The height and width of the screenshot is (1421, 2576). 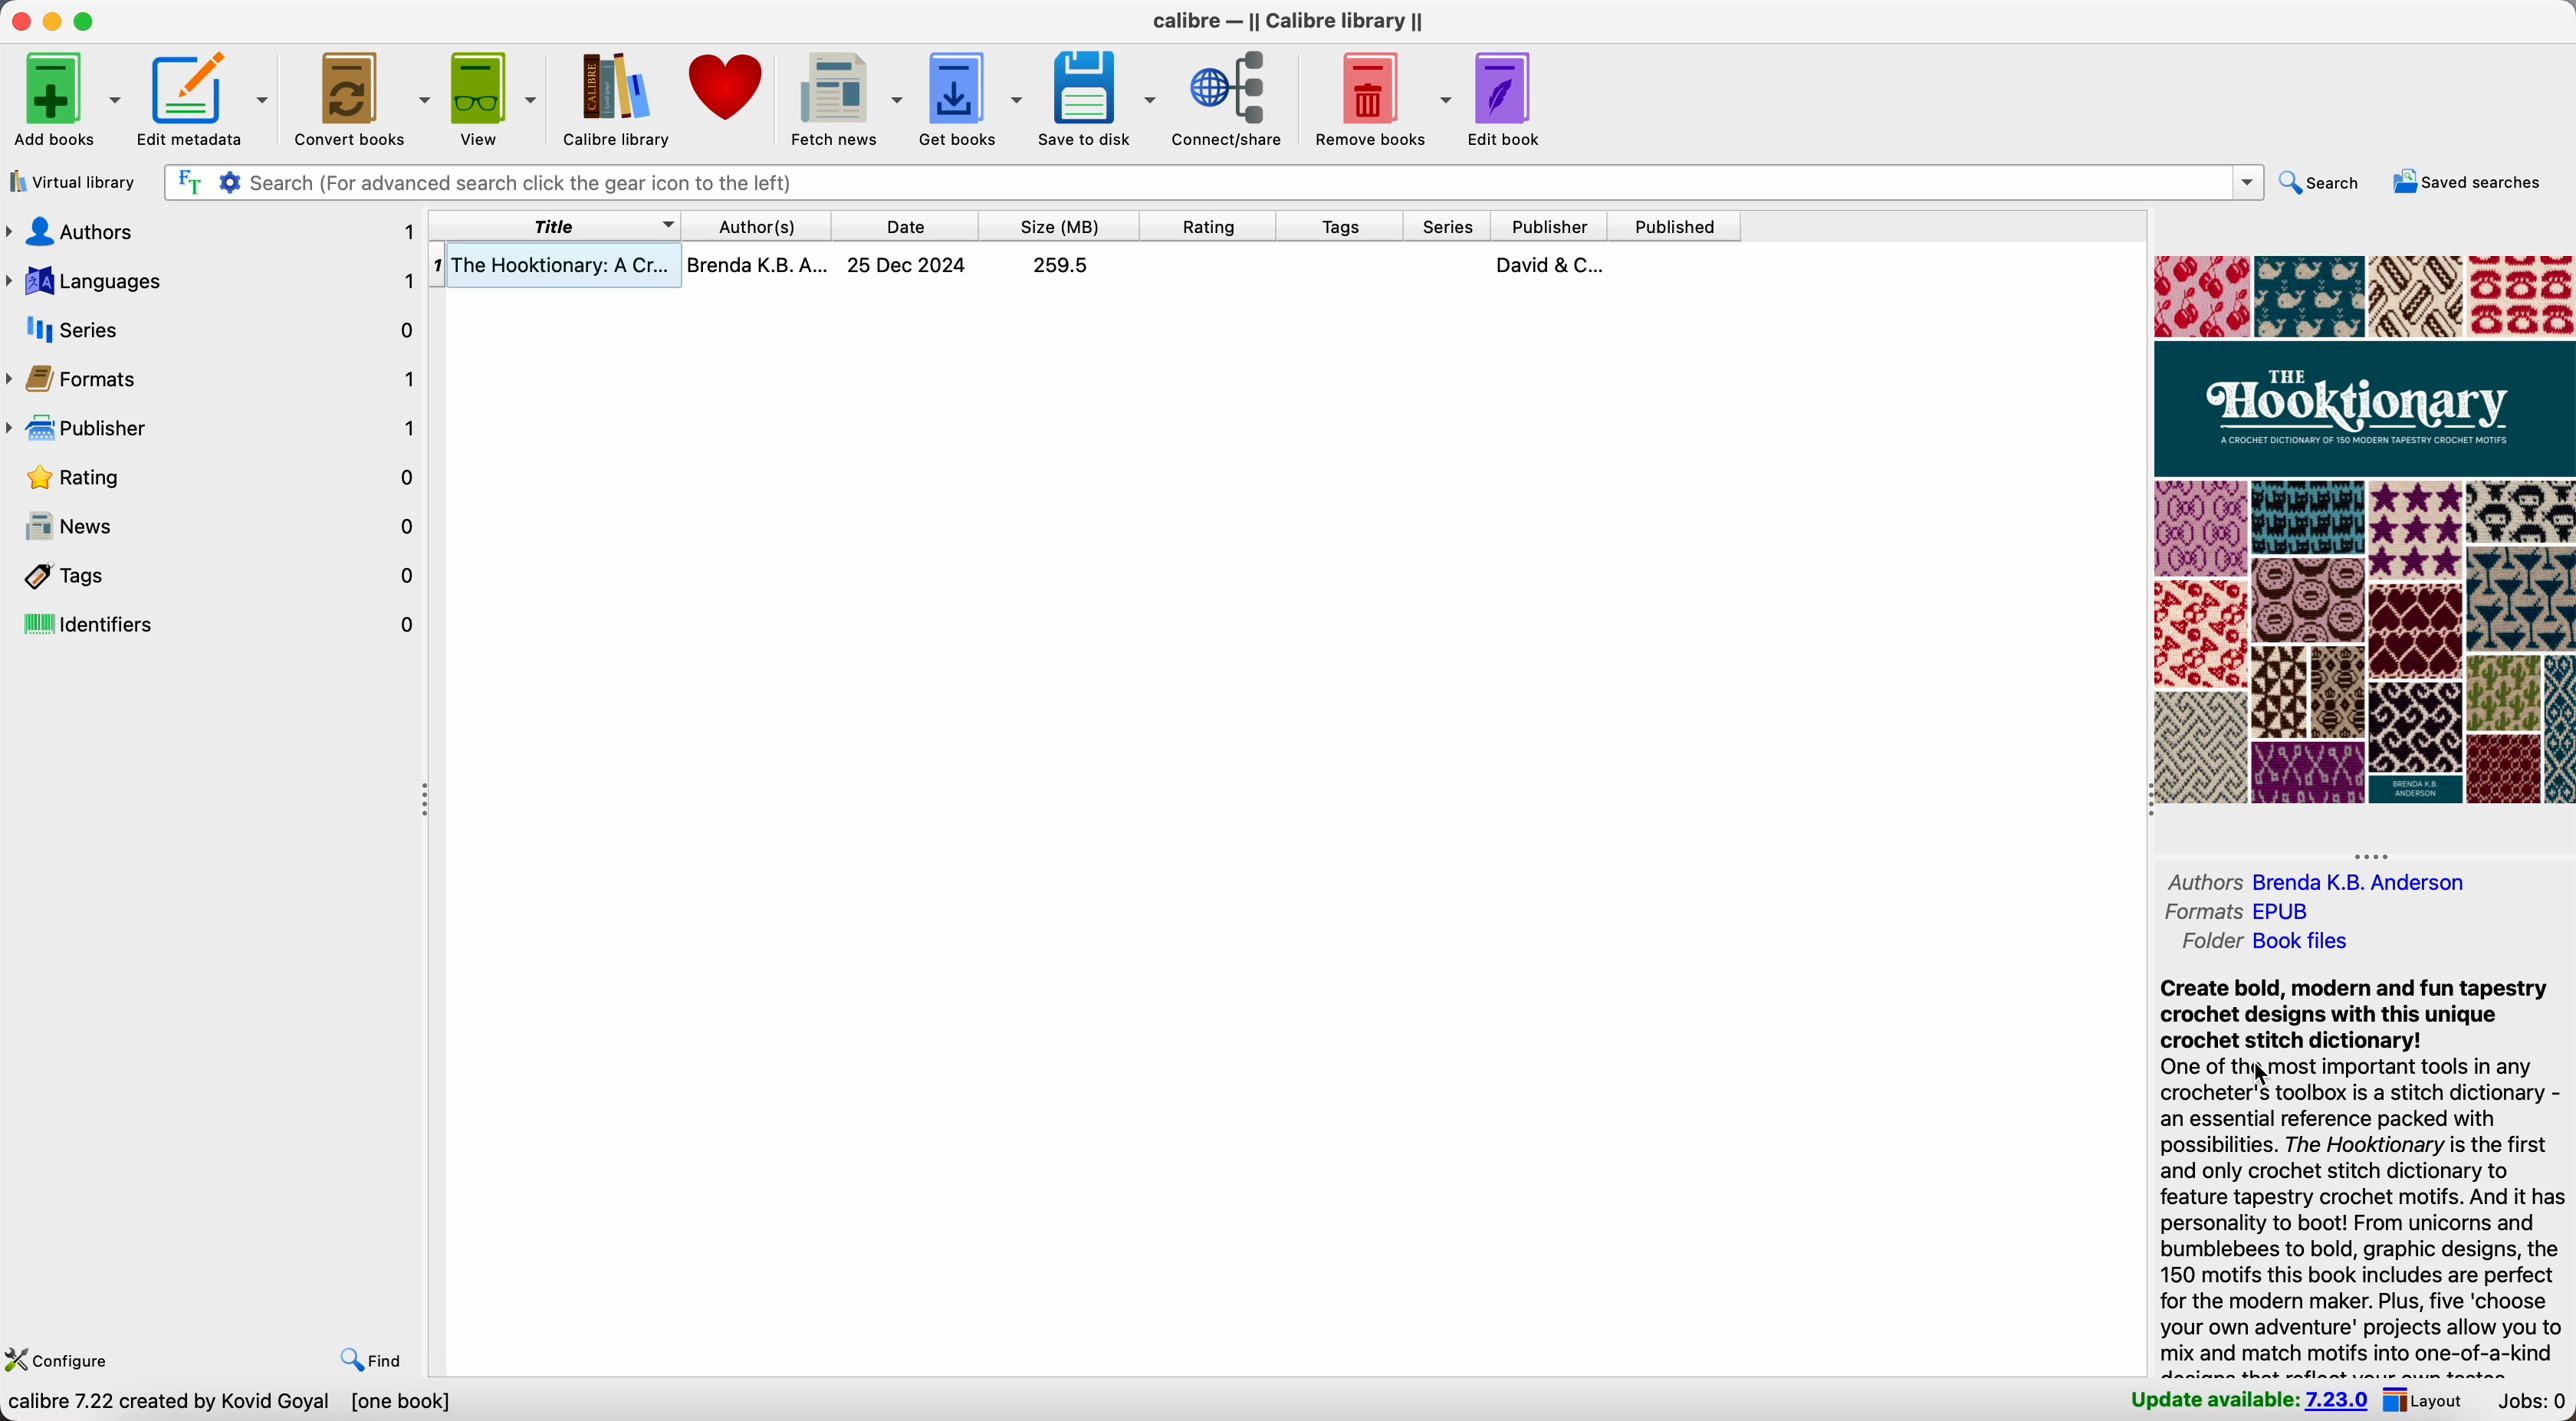 What do you see at coordinates (86, 21) in the screenshot?
I see `maximize` at bounding box center [86, 21].